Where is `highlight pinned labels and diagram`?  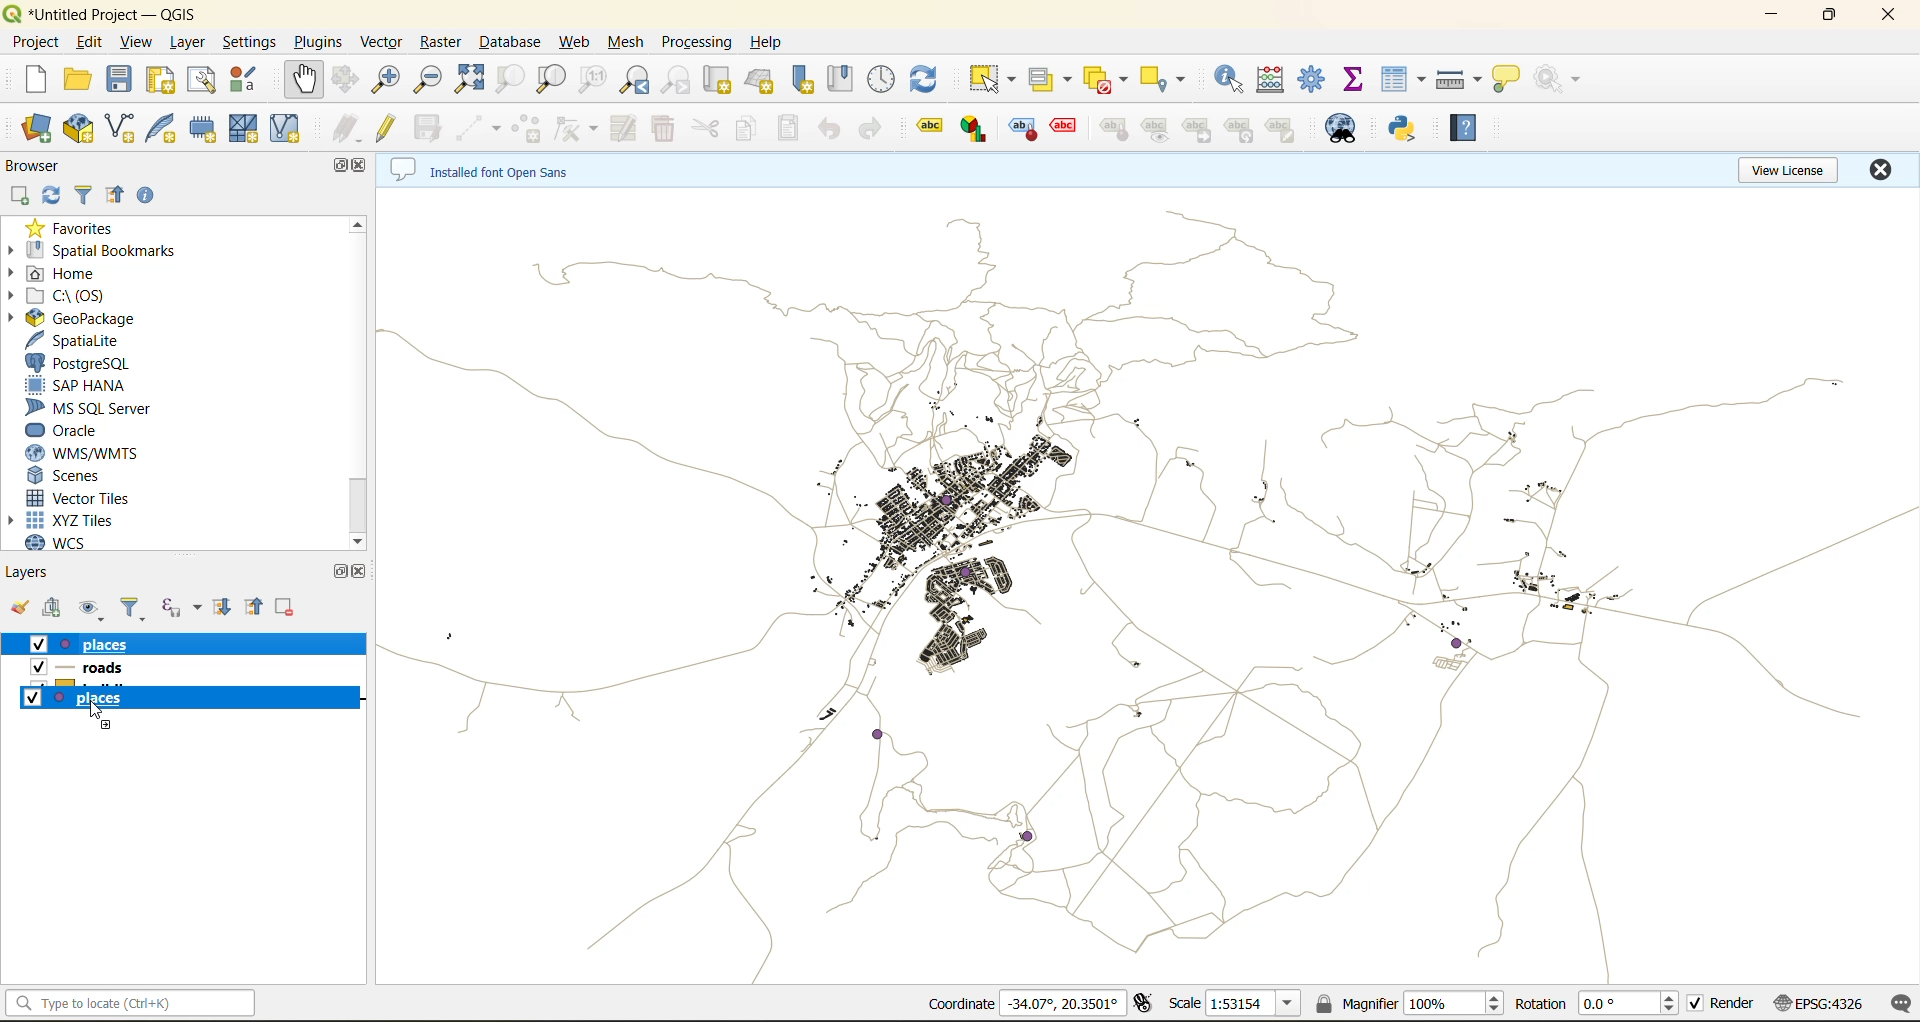 highlight pinned labels and diagram is located at coordinates (1021, 130).